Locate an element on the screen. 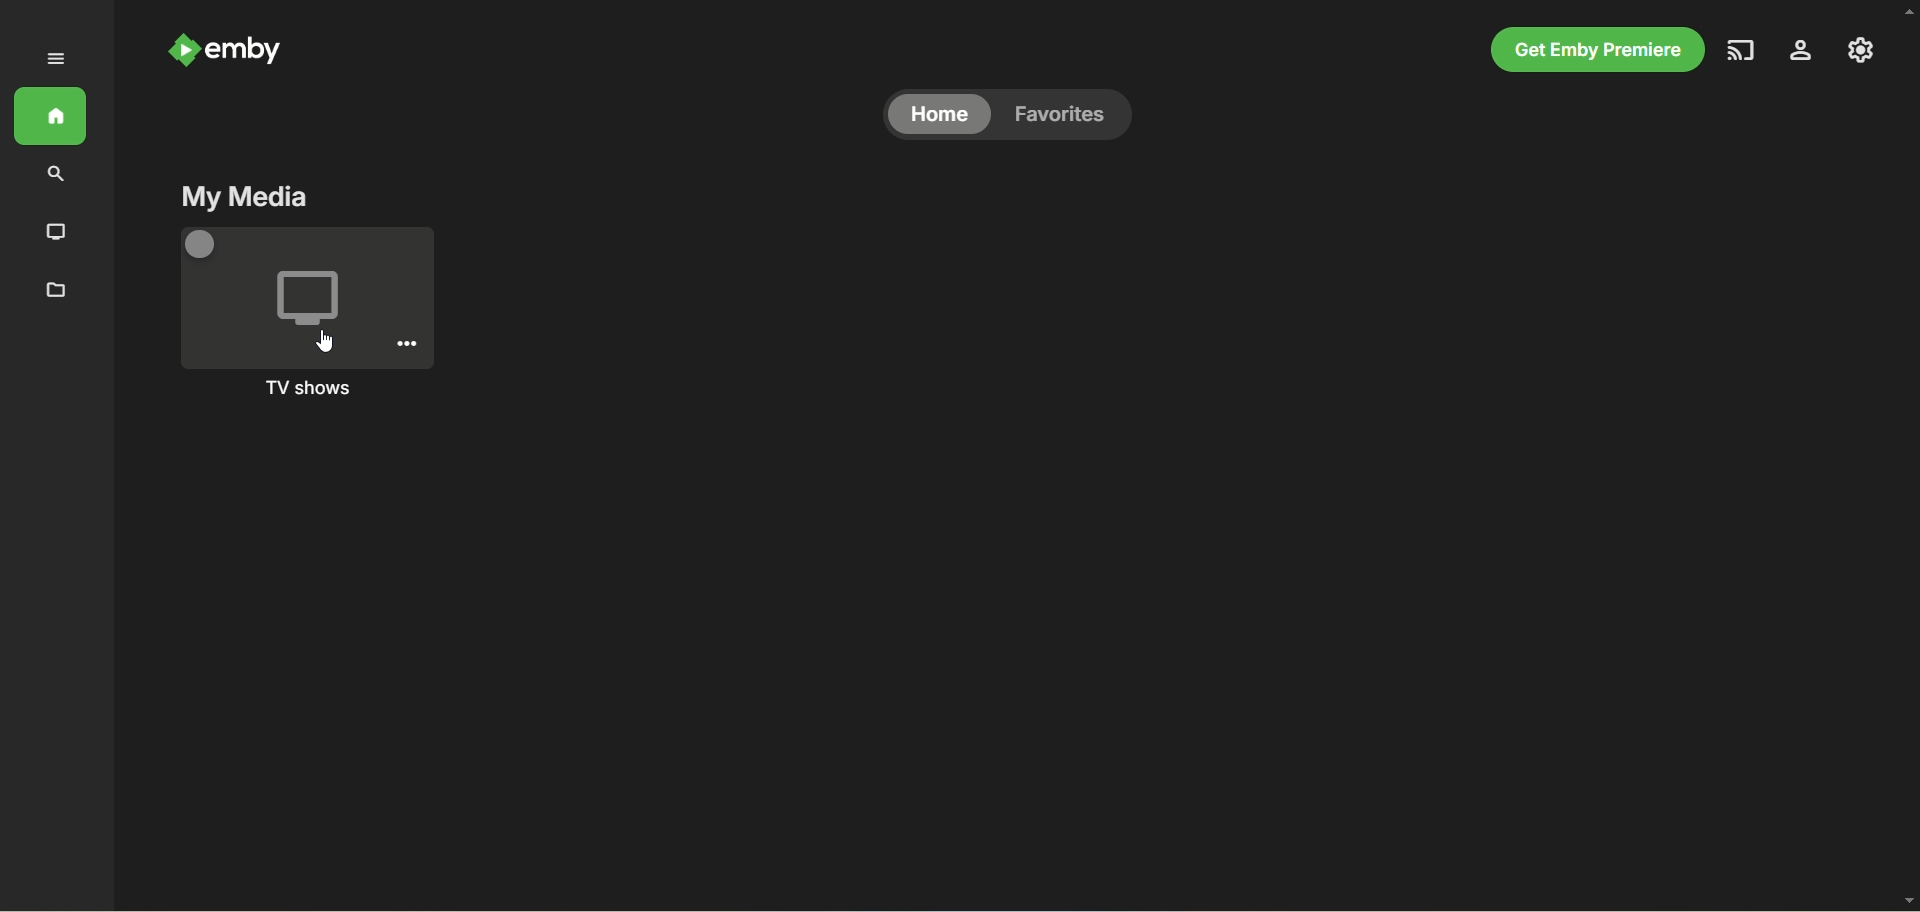  get emby premier is located at coordinates (1597, 50).